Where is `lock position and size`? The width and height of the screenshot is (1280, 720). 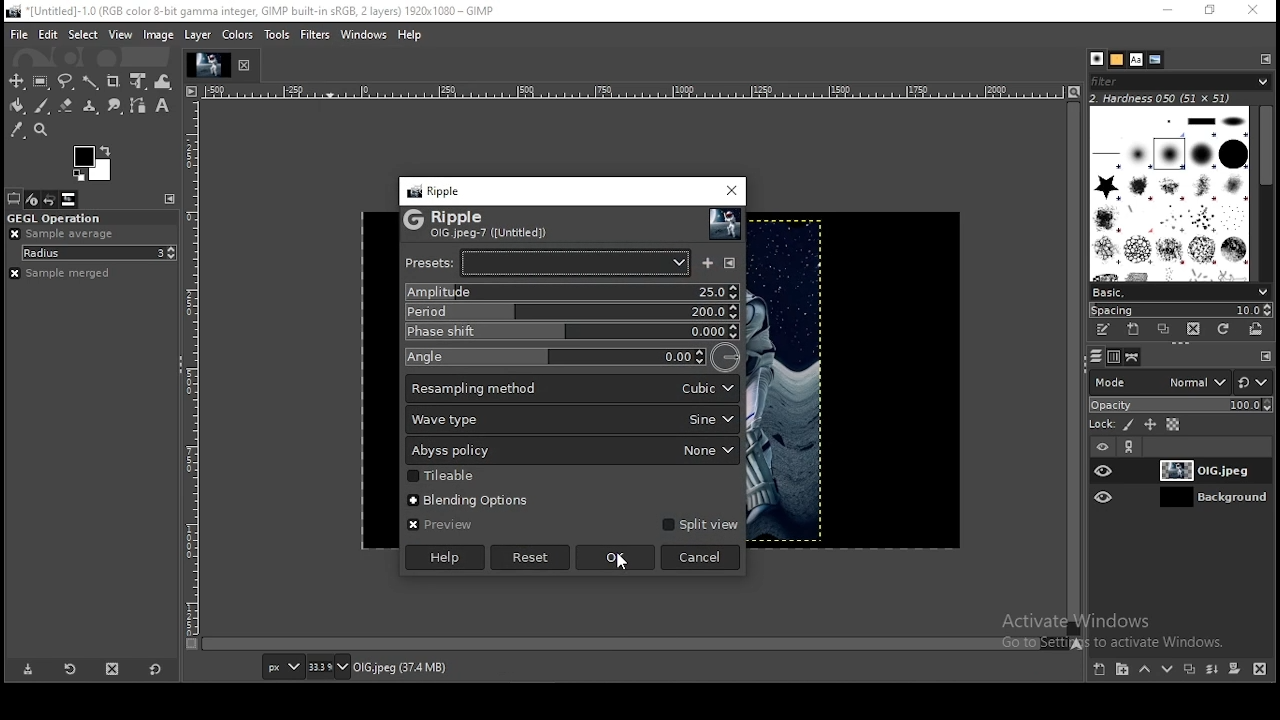 lock position and size is located at coordinates (1150, 425).